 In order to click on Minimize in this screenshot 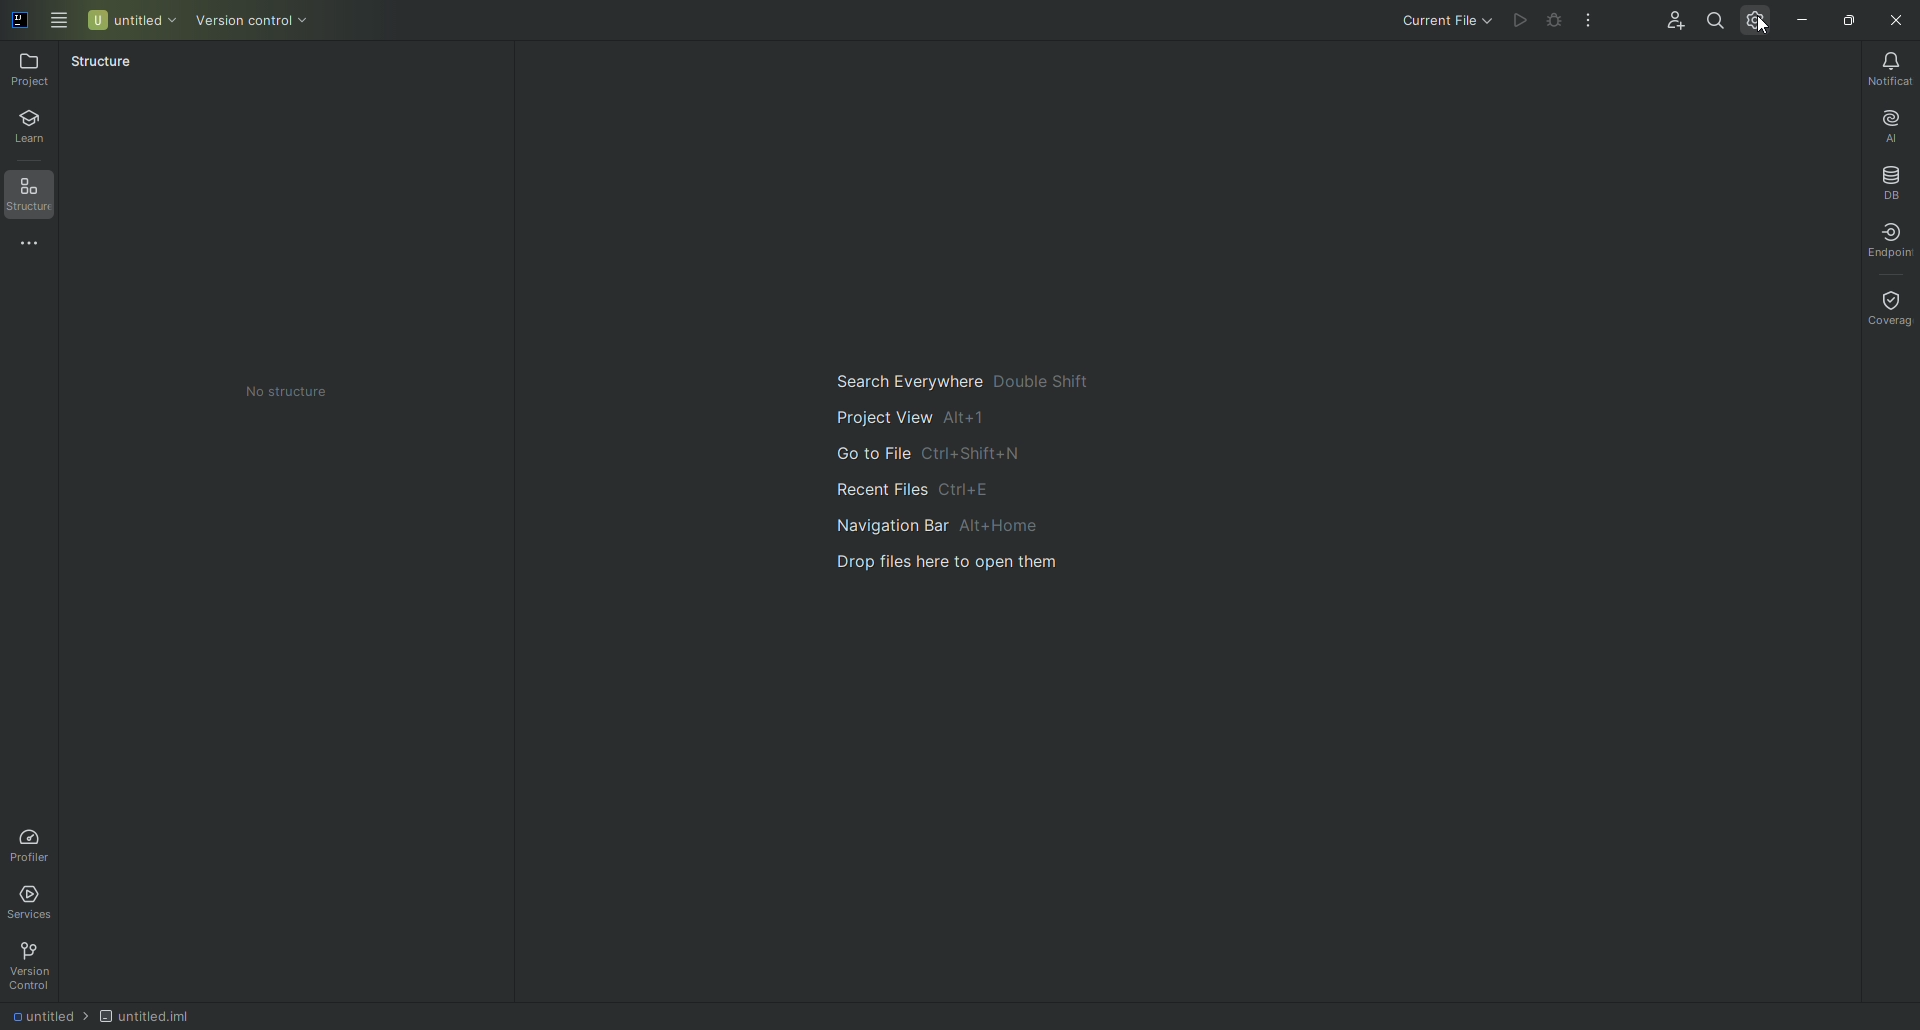, I will do `click(1806, 19)`.